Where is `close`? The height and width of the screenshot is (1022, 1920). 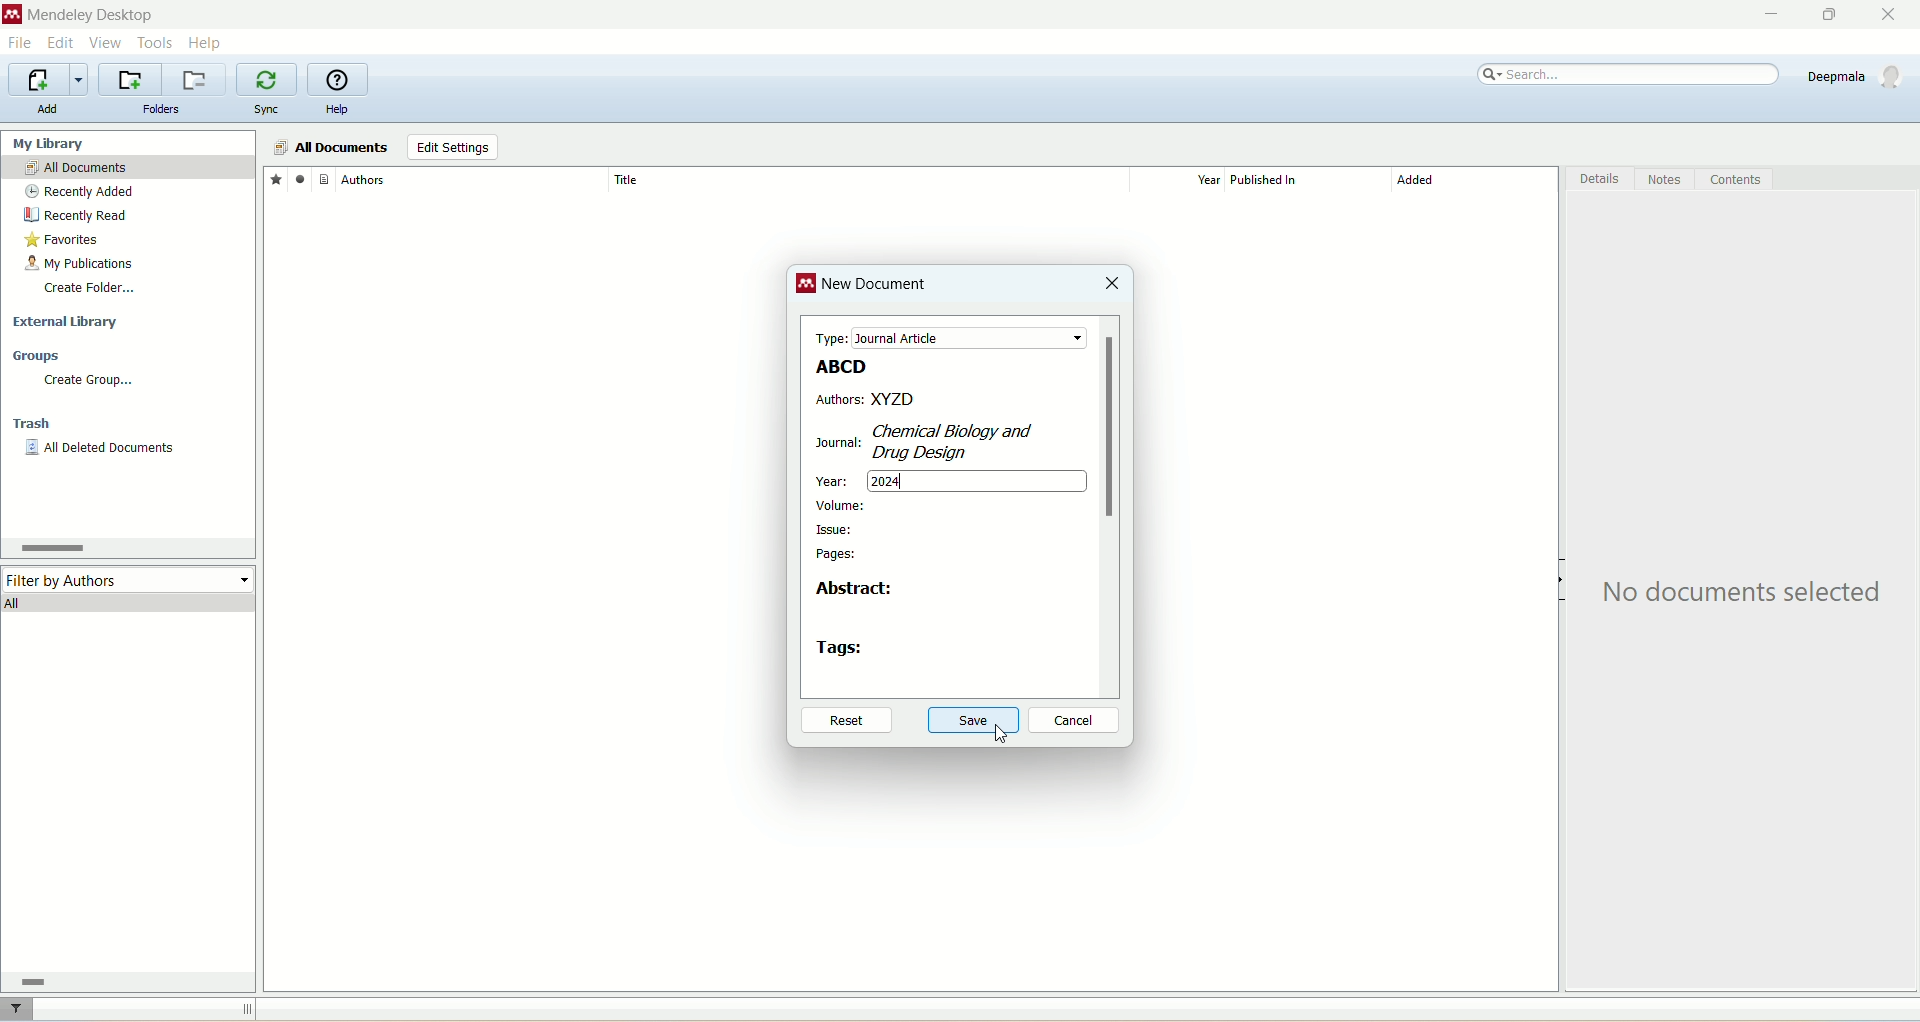
close is located at coordinates (1897, 15).